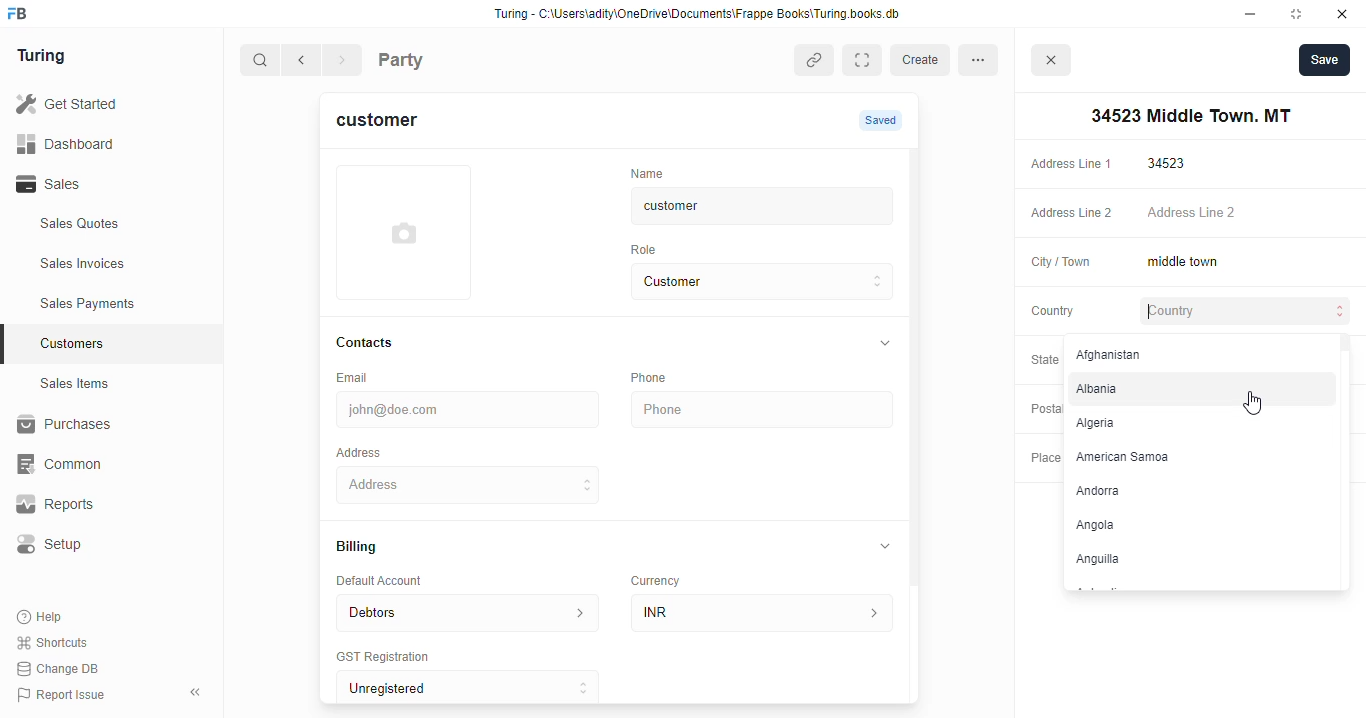 Image resolution: width=1366 pixels, height=718 pixels. What do you see at coordinates (91, 505) in the screenshot?
I see `Reports` at bounding box center [91, 505].